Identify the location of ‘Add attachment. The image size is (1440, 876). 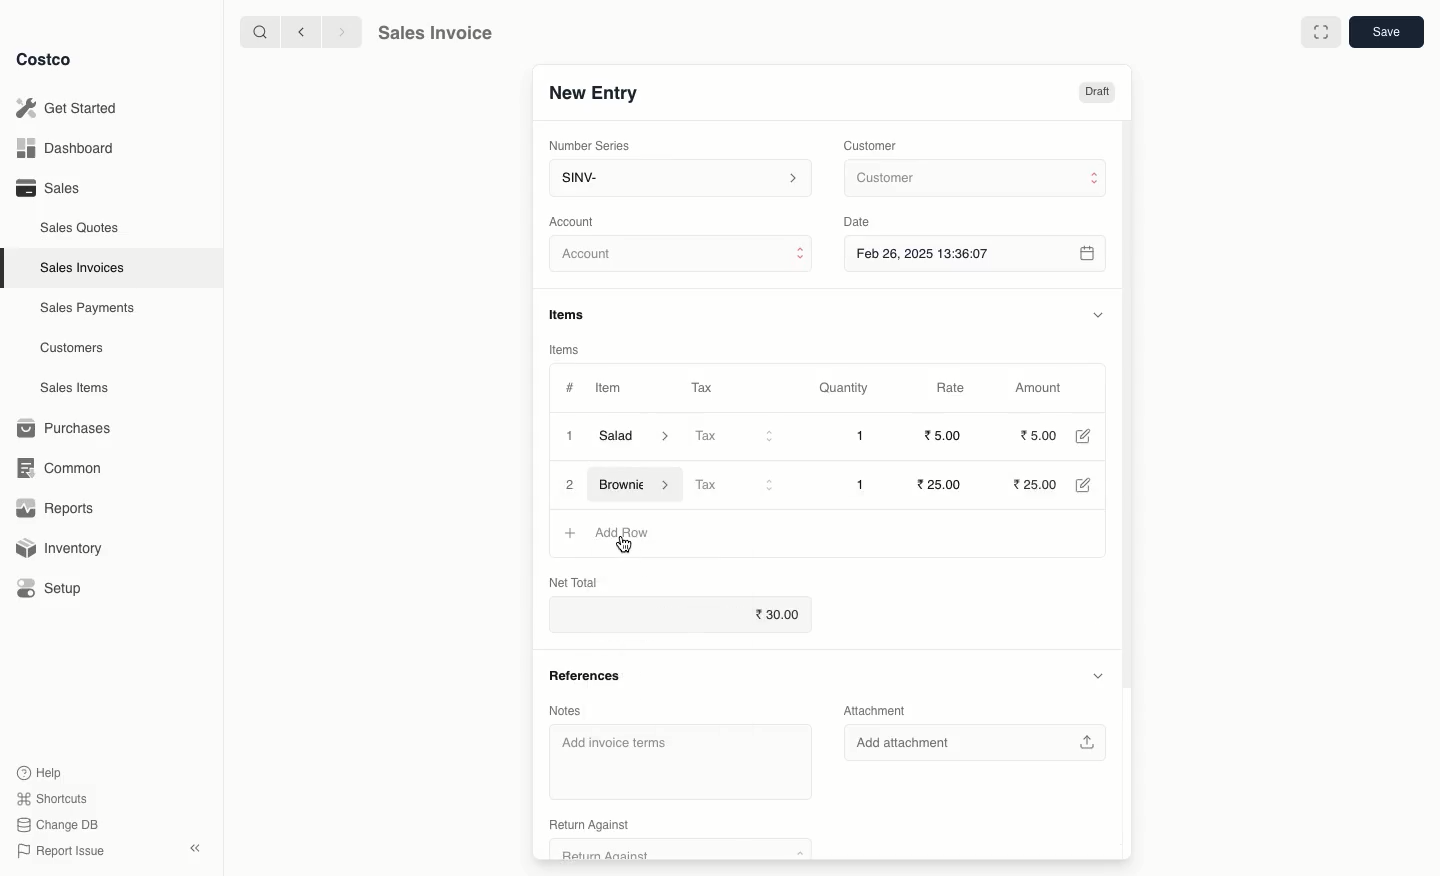
(972, 742).